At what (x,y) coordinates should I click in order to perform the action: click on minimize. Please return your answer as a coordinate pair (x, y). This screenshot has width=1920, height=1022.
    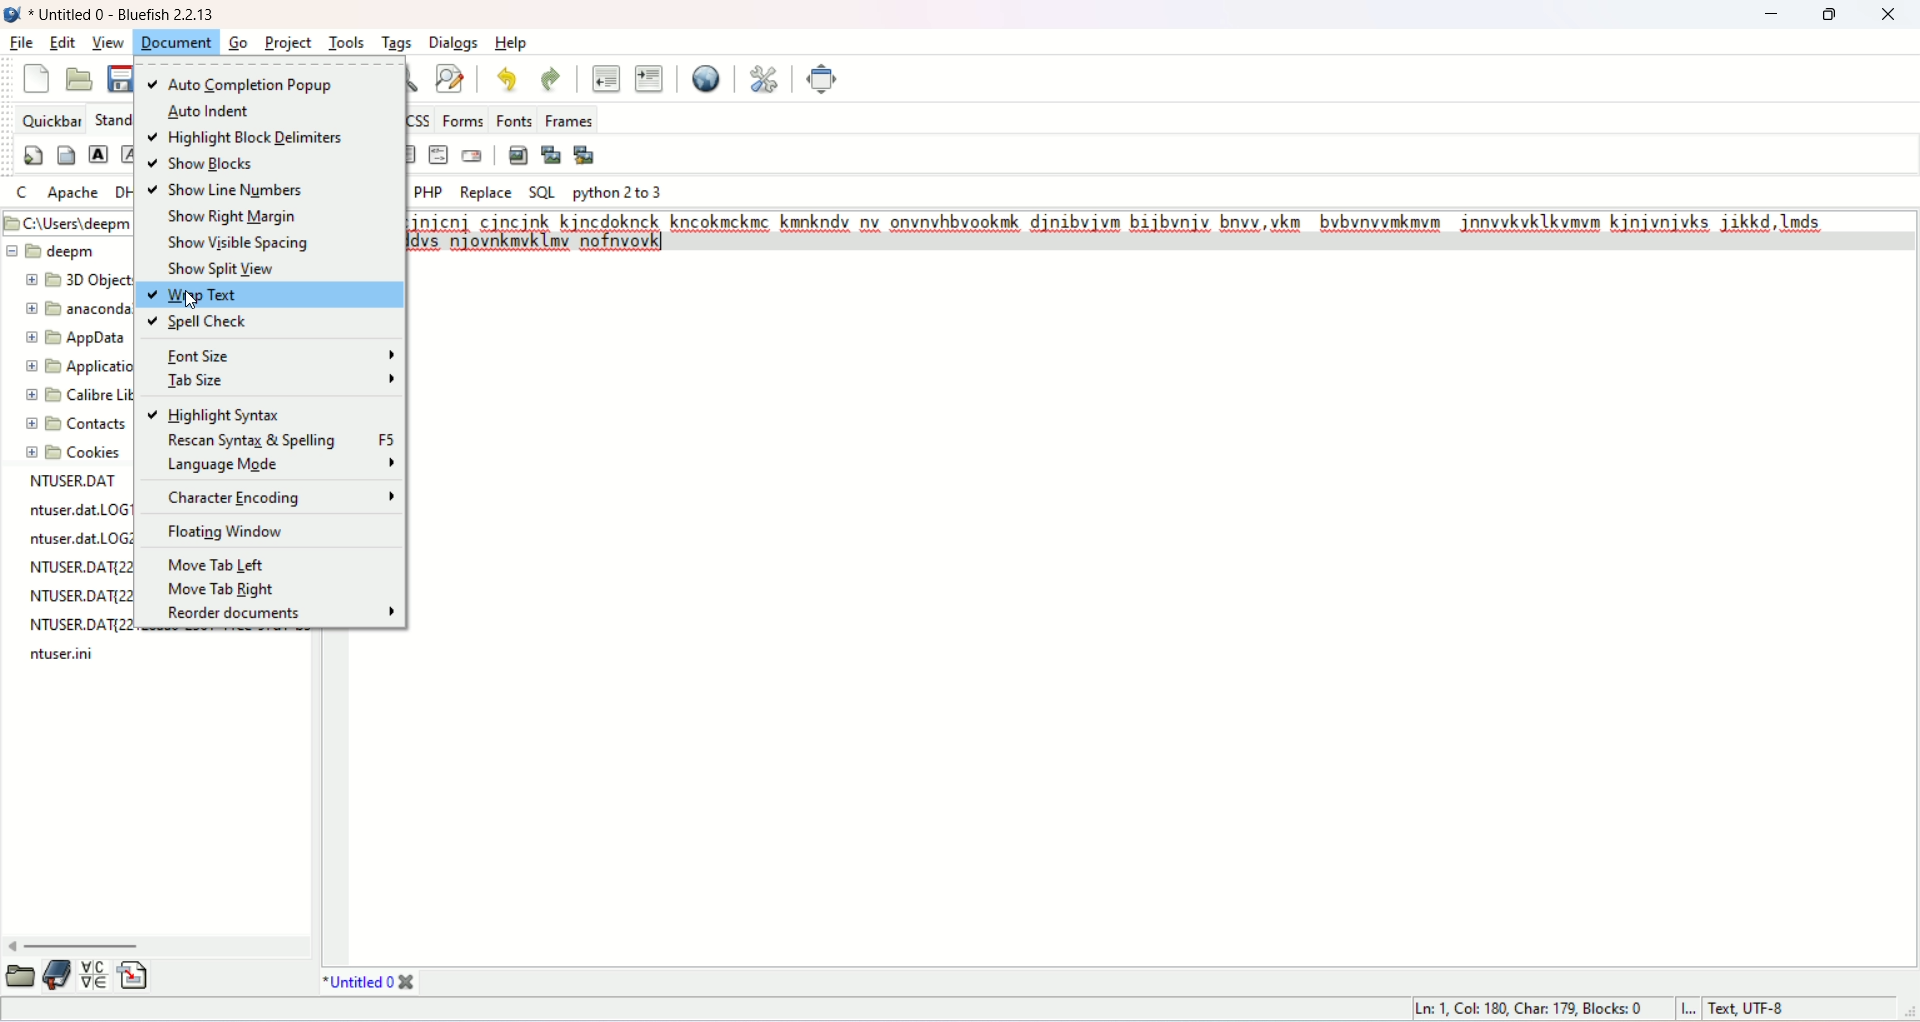
    Looking at the image, I should click on (1763, 16).